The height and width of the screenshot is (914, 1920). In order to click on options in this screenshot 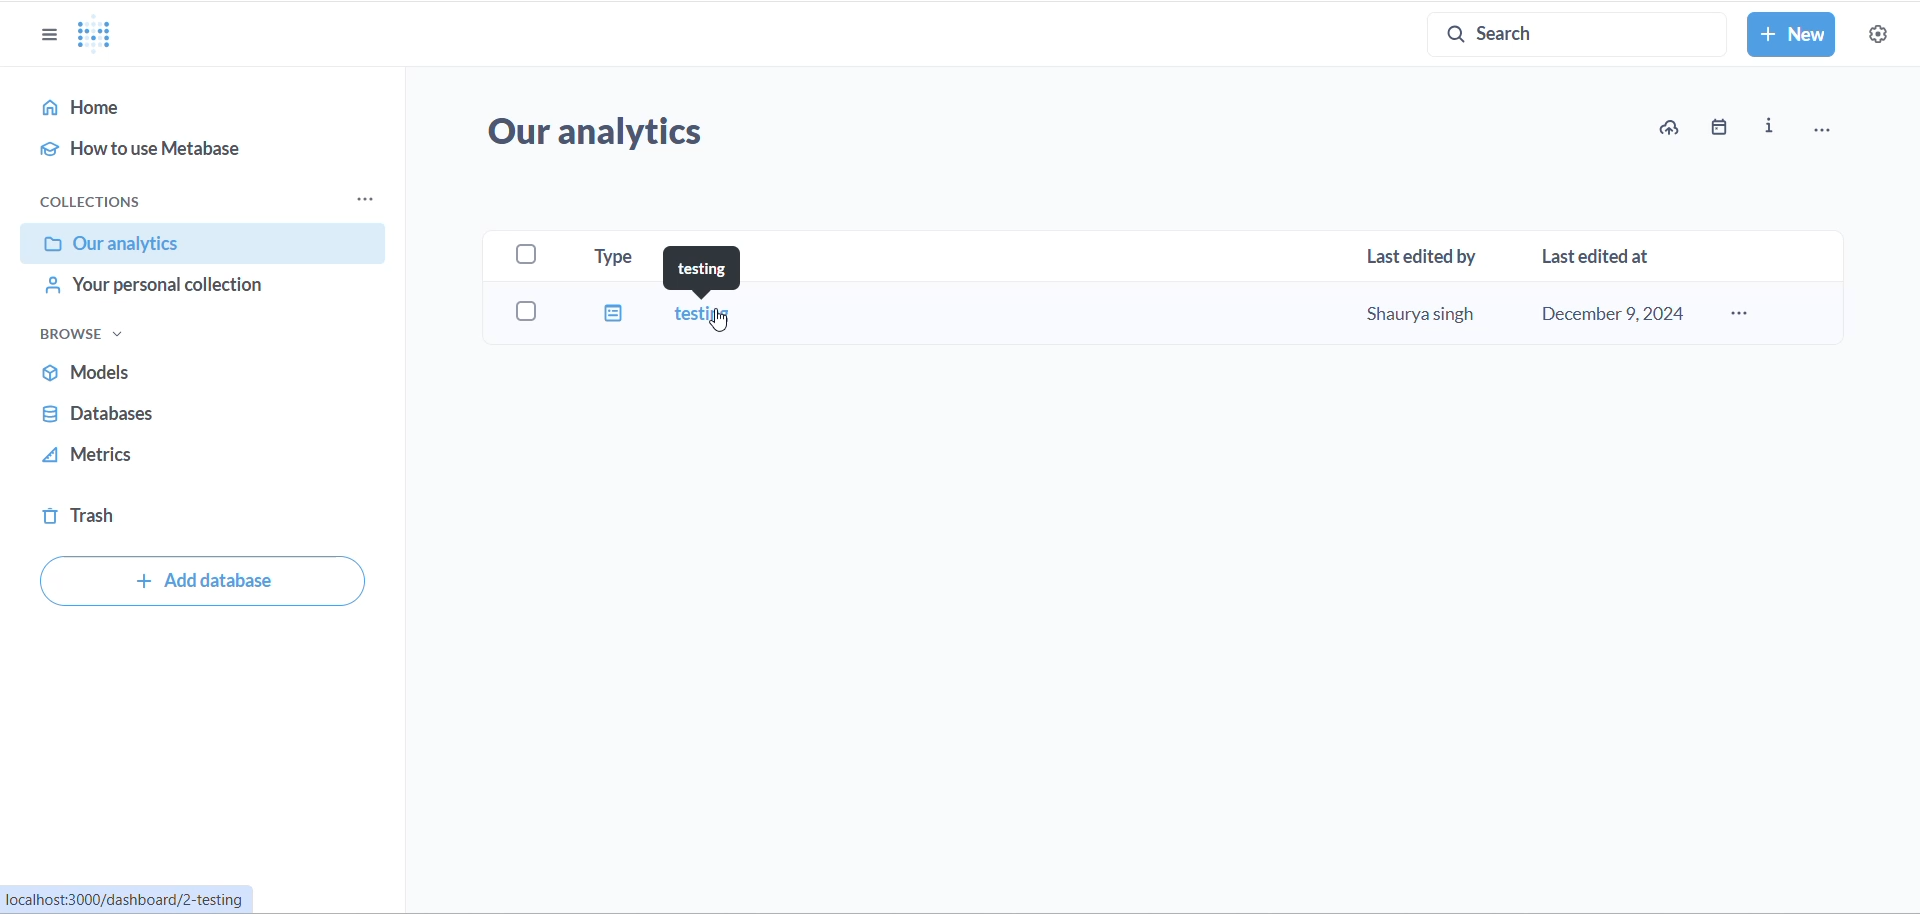, I will do `click(1823, 126)`.